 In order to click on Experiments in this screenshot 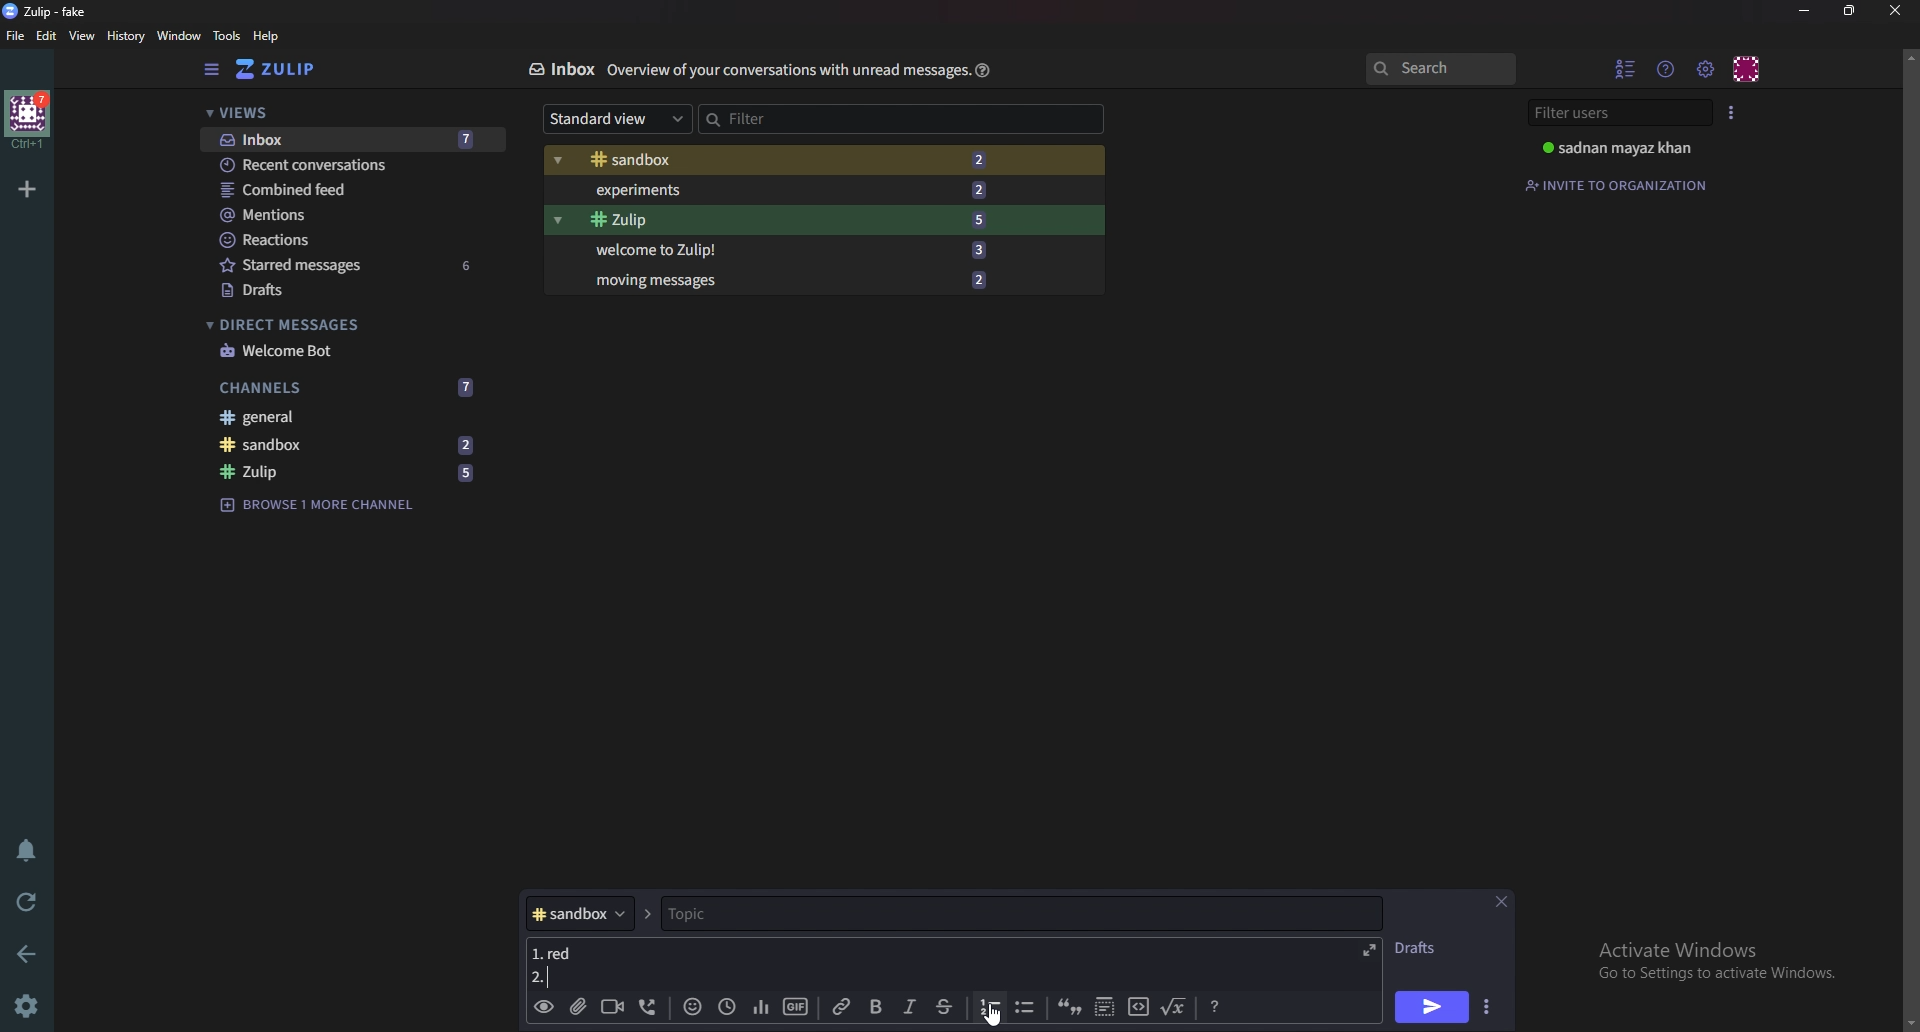, I will do `click(790, 189)`.